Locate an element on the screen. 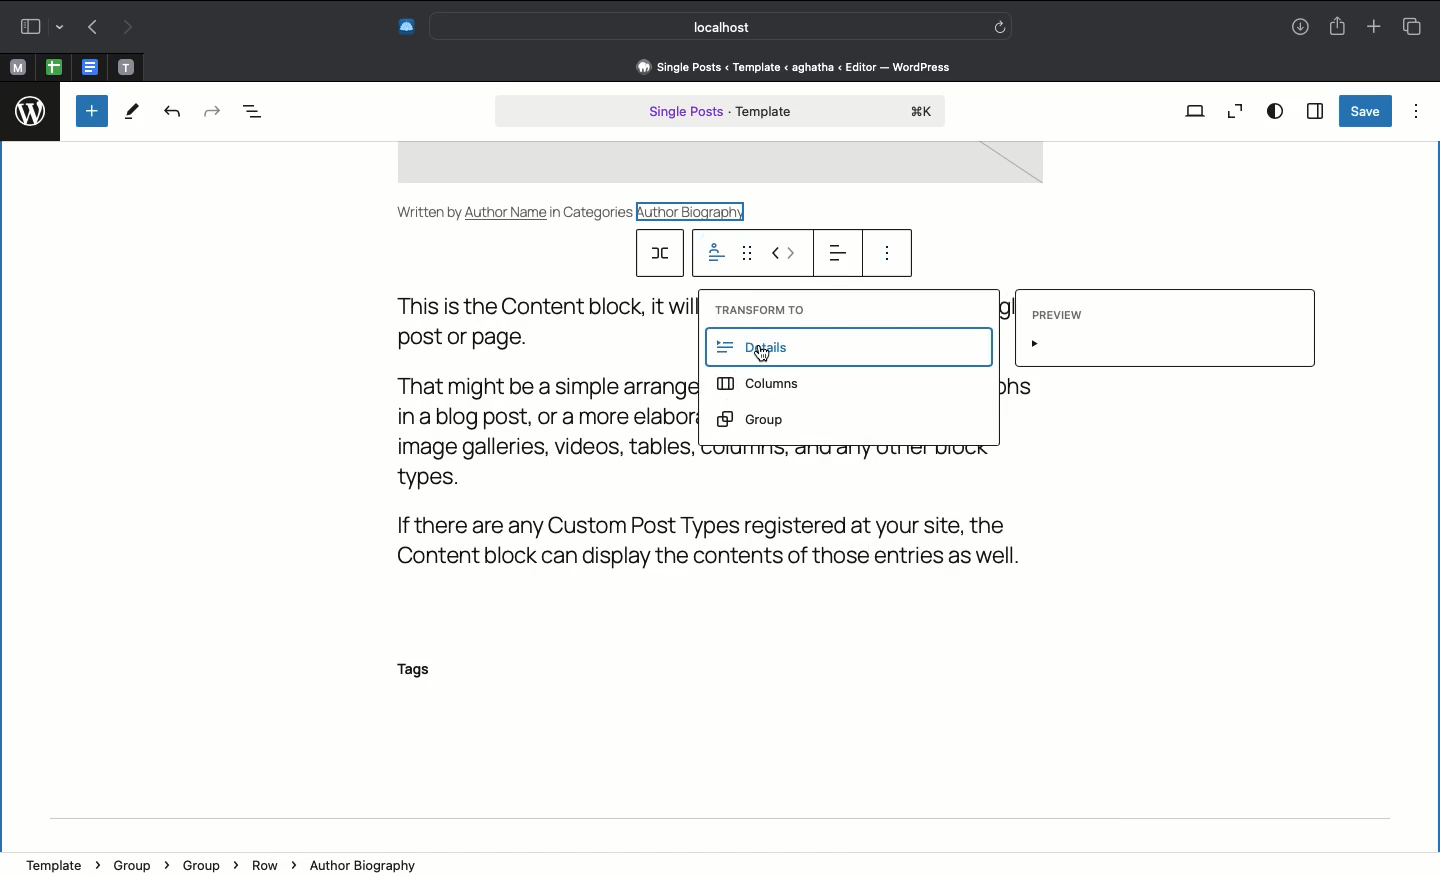  Save is located at coordinates (1364, 111).